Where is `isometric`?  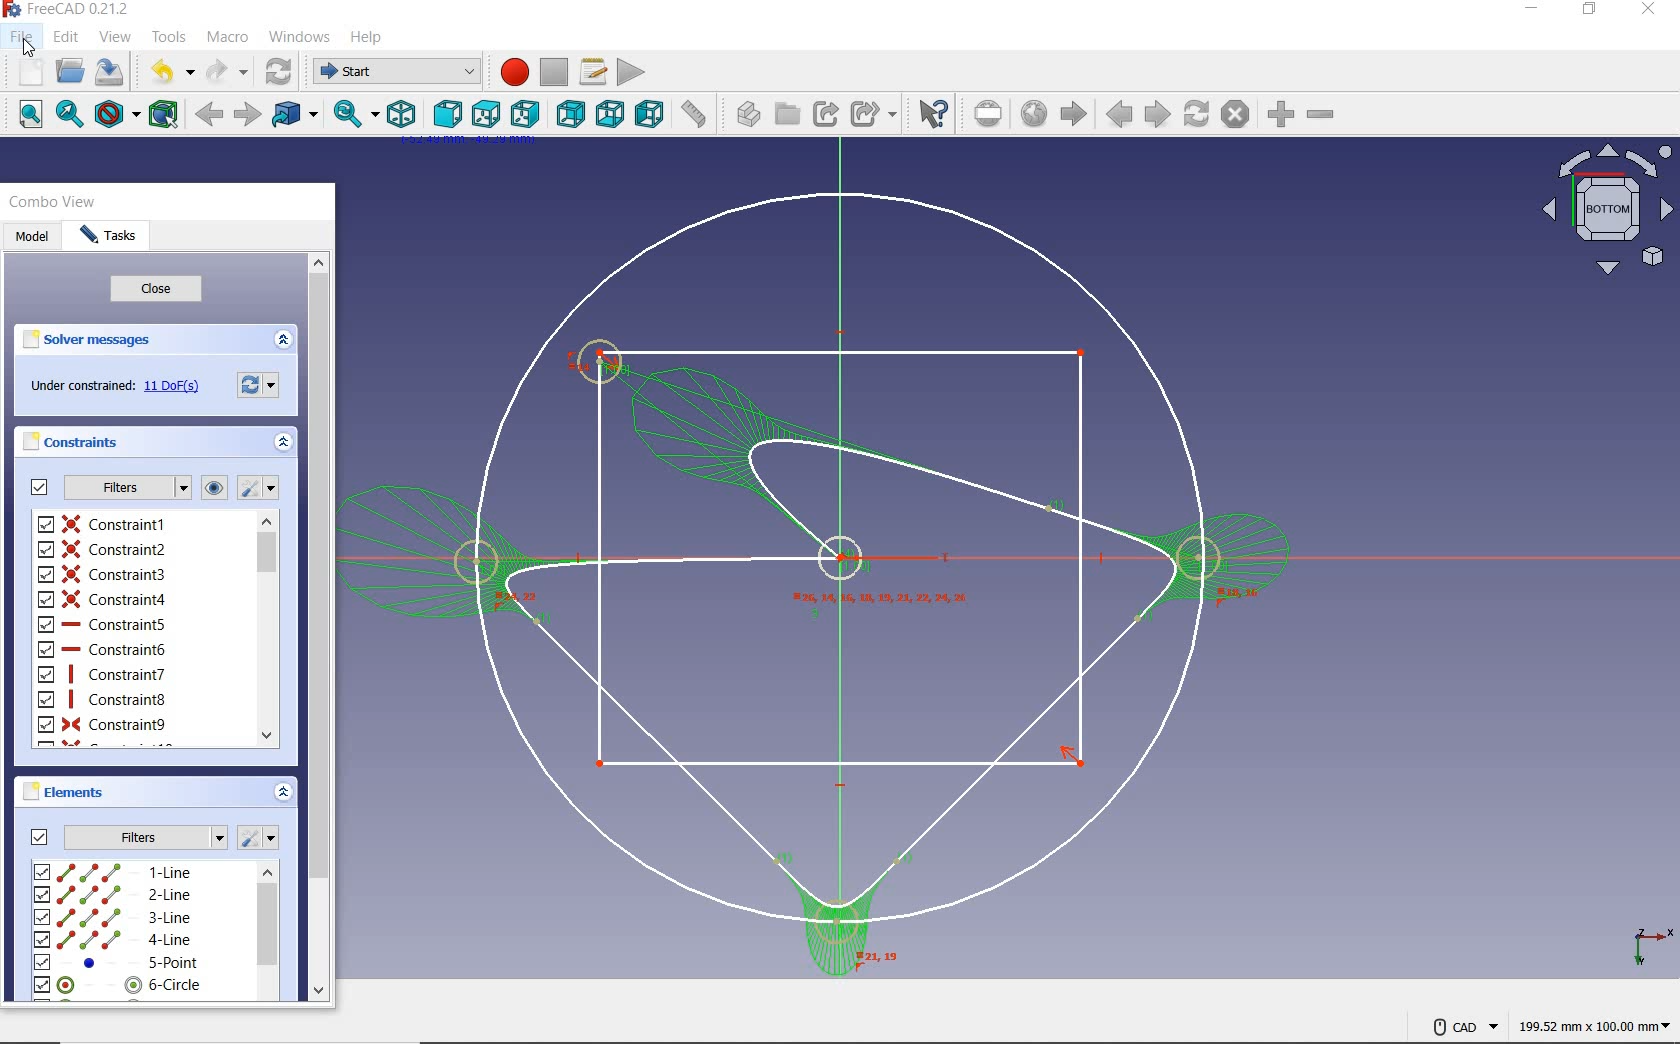
isometric is located at coordinates (403, 115).